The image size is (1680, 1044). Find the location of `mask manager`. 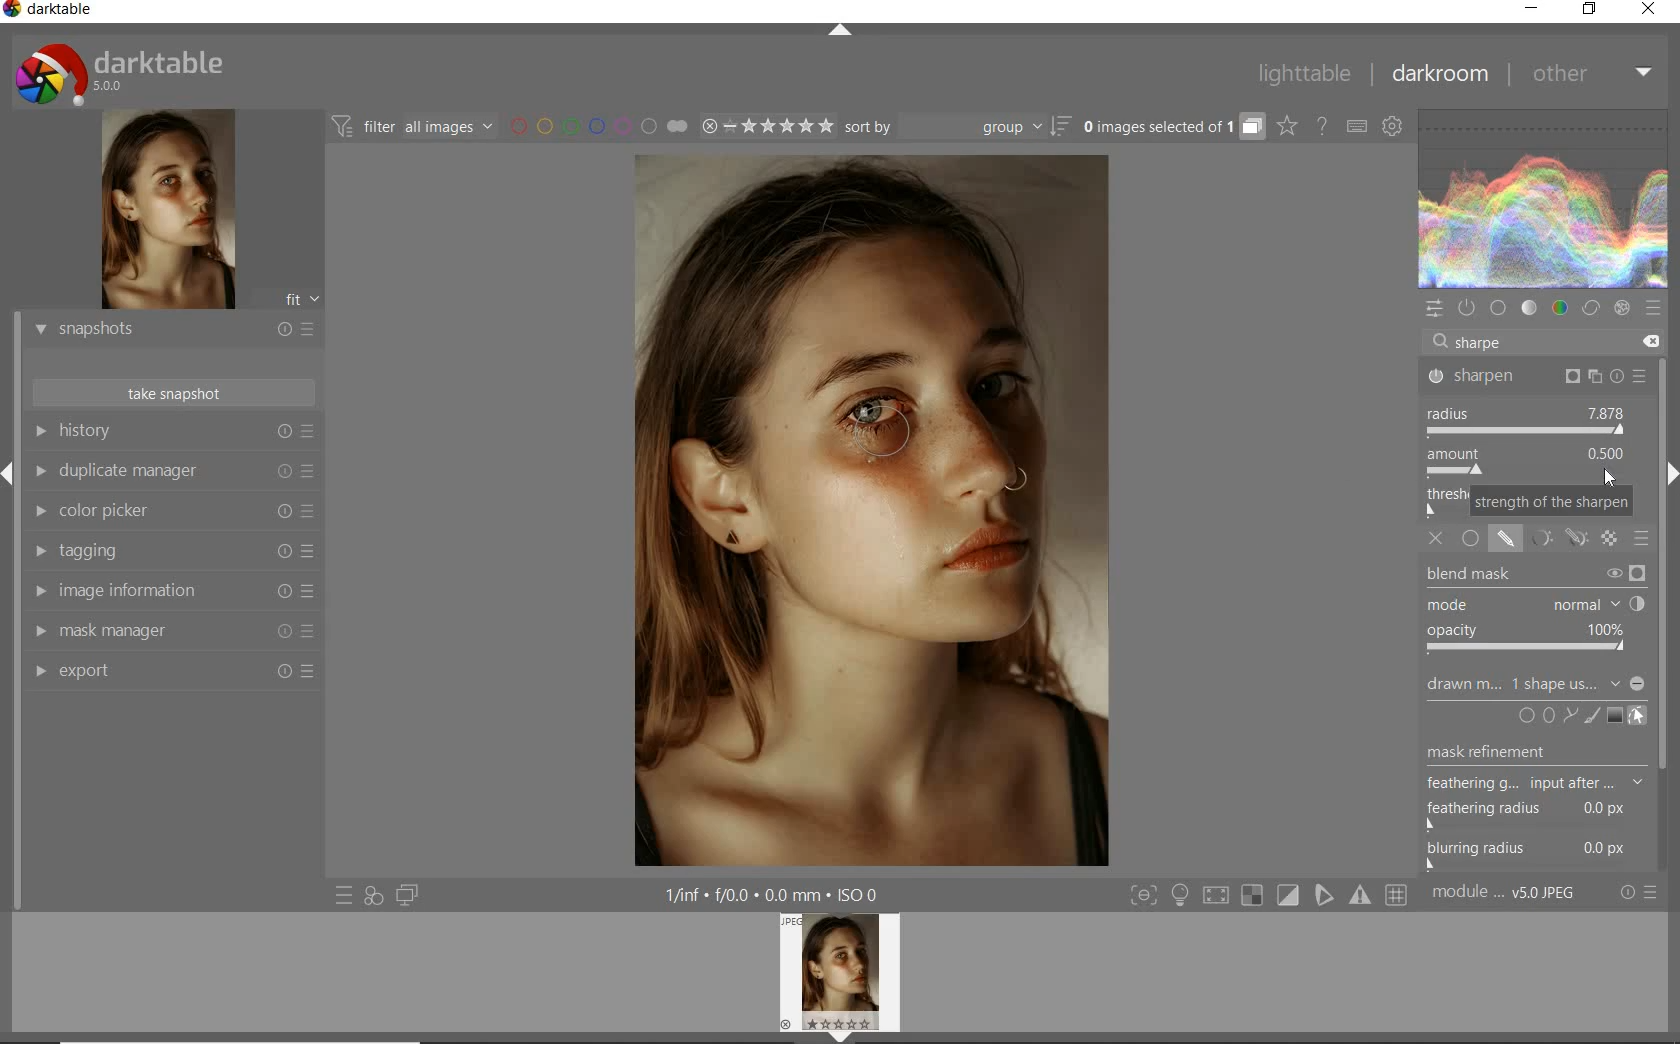

mask manager is located at coordinates (173, 632).